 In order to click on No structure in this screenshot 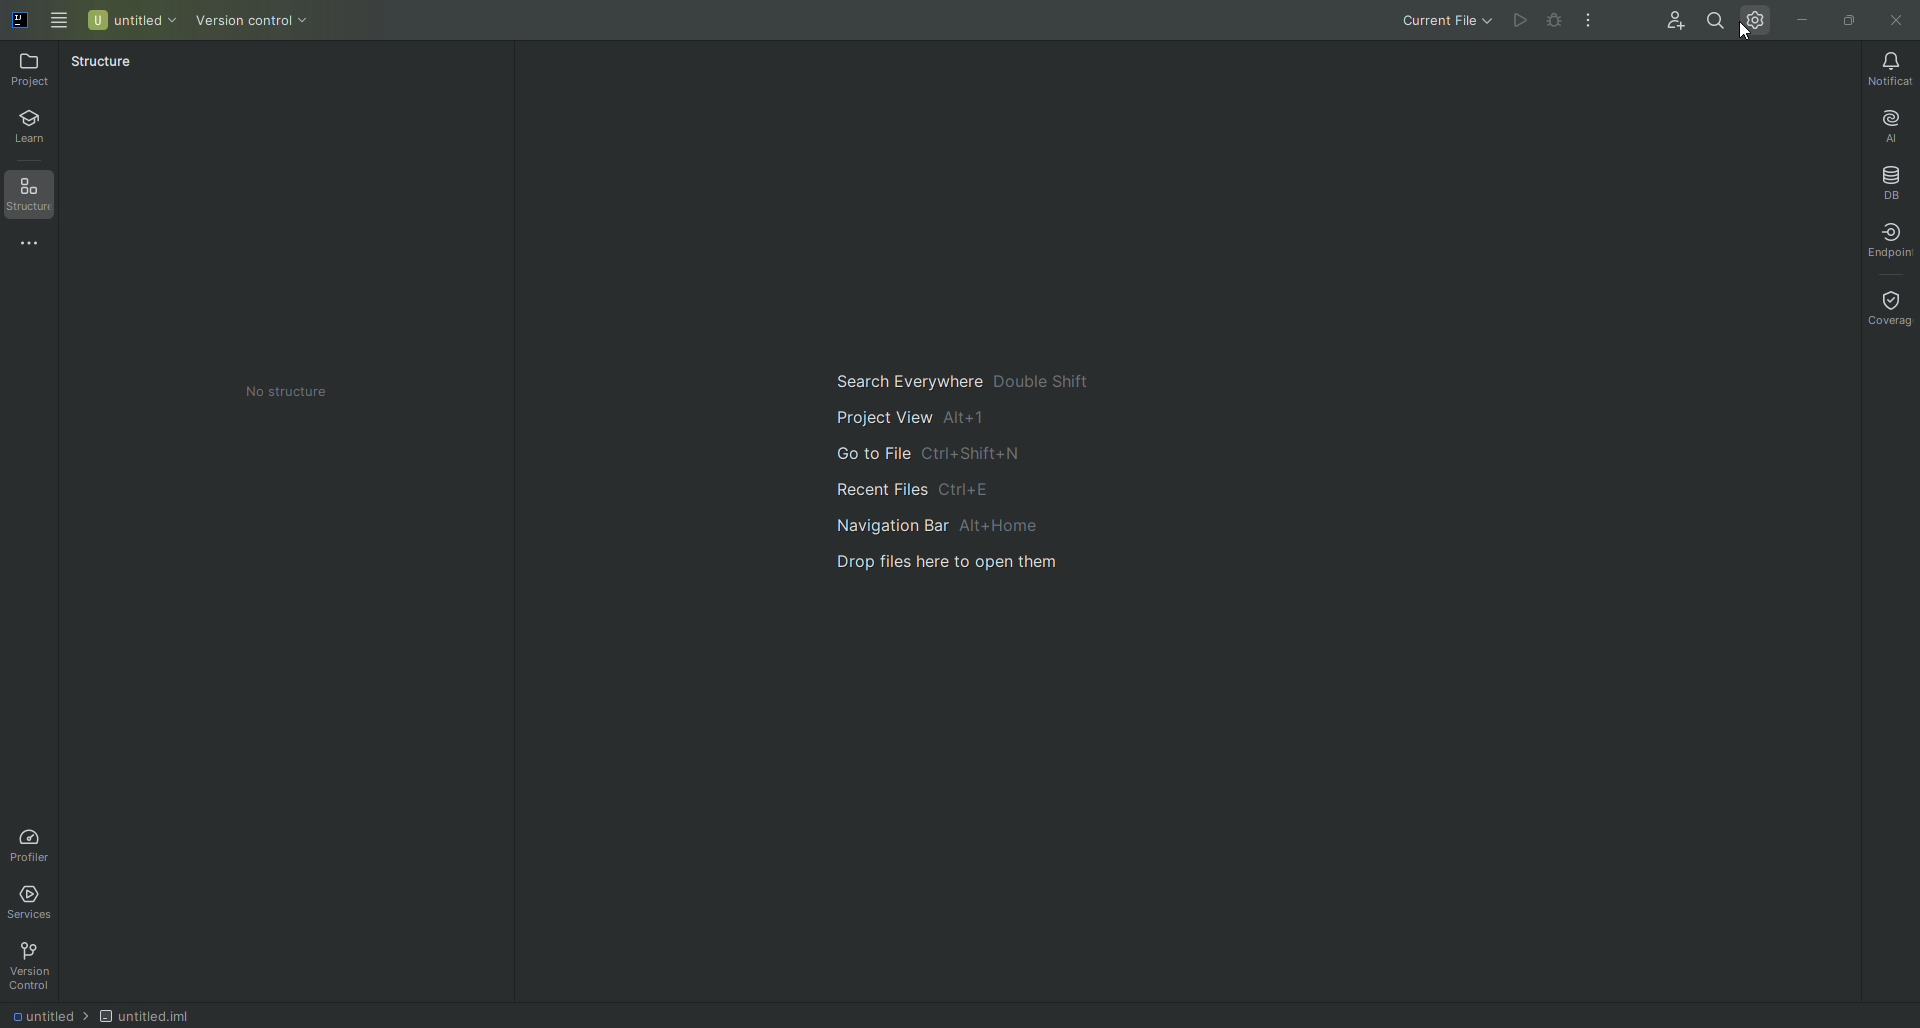, I will do `click(288, 394)`.